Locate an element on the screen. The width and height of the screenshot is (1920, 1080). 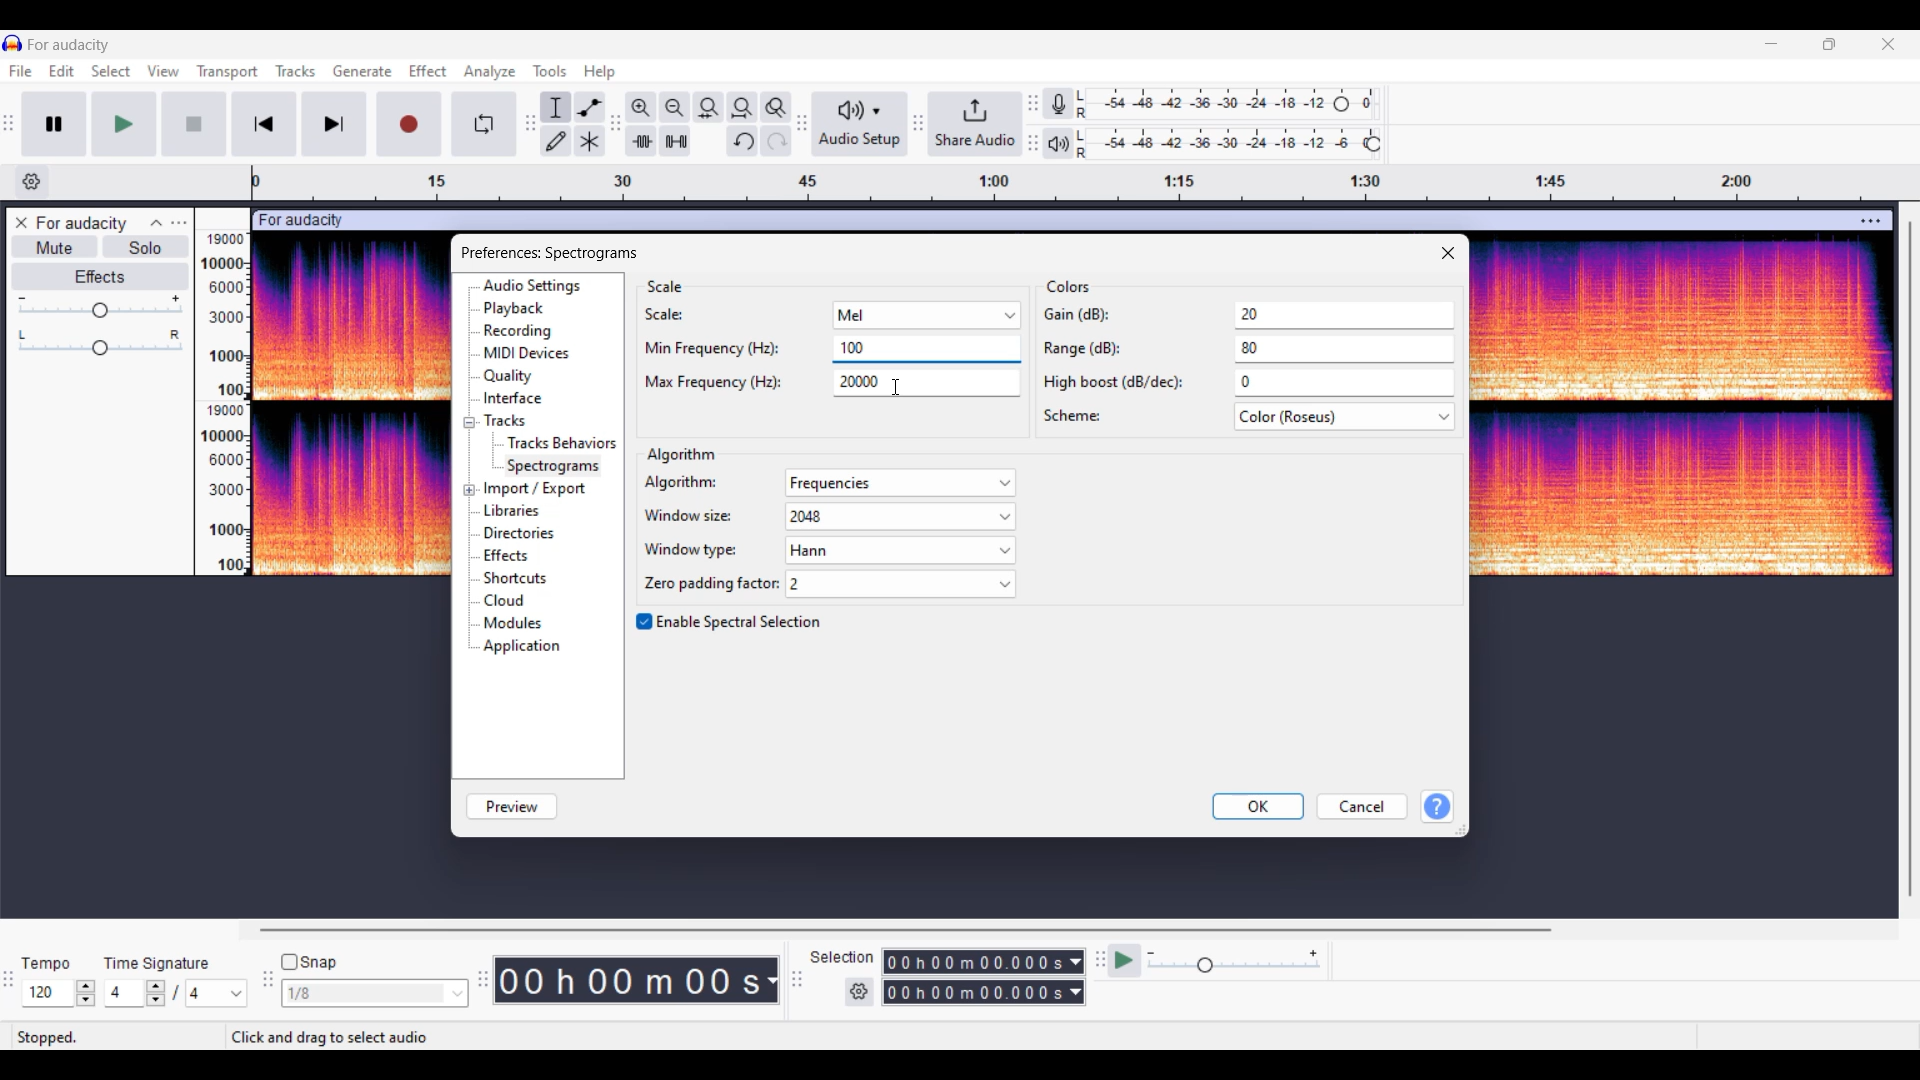
libraries is located at coordinates (516, 511).